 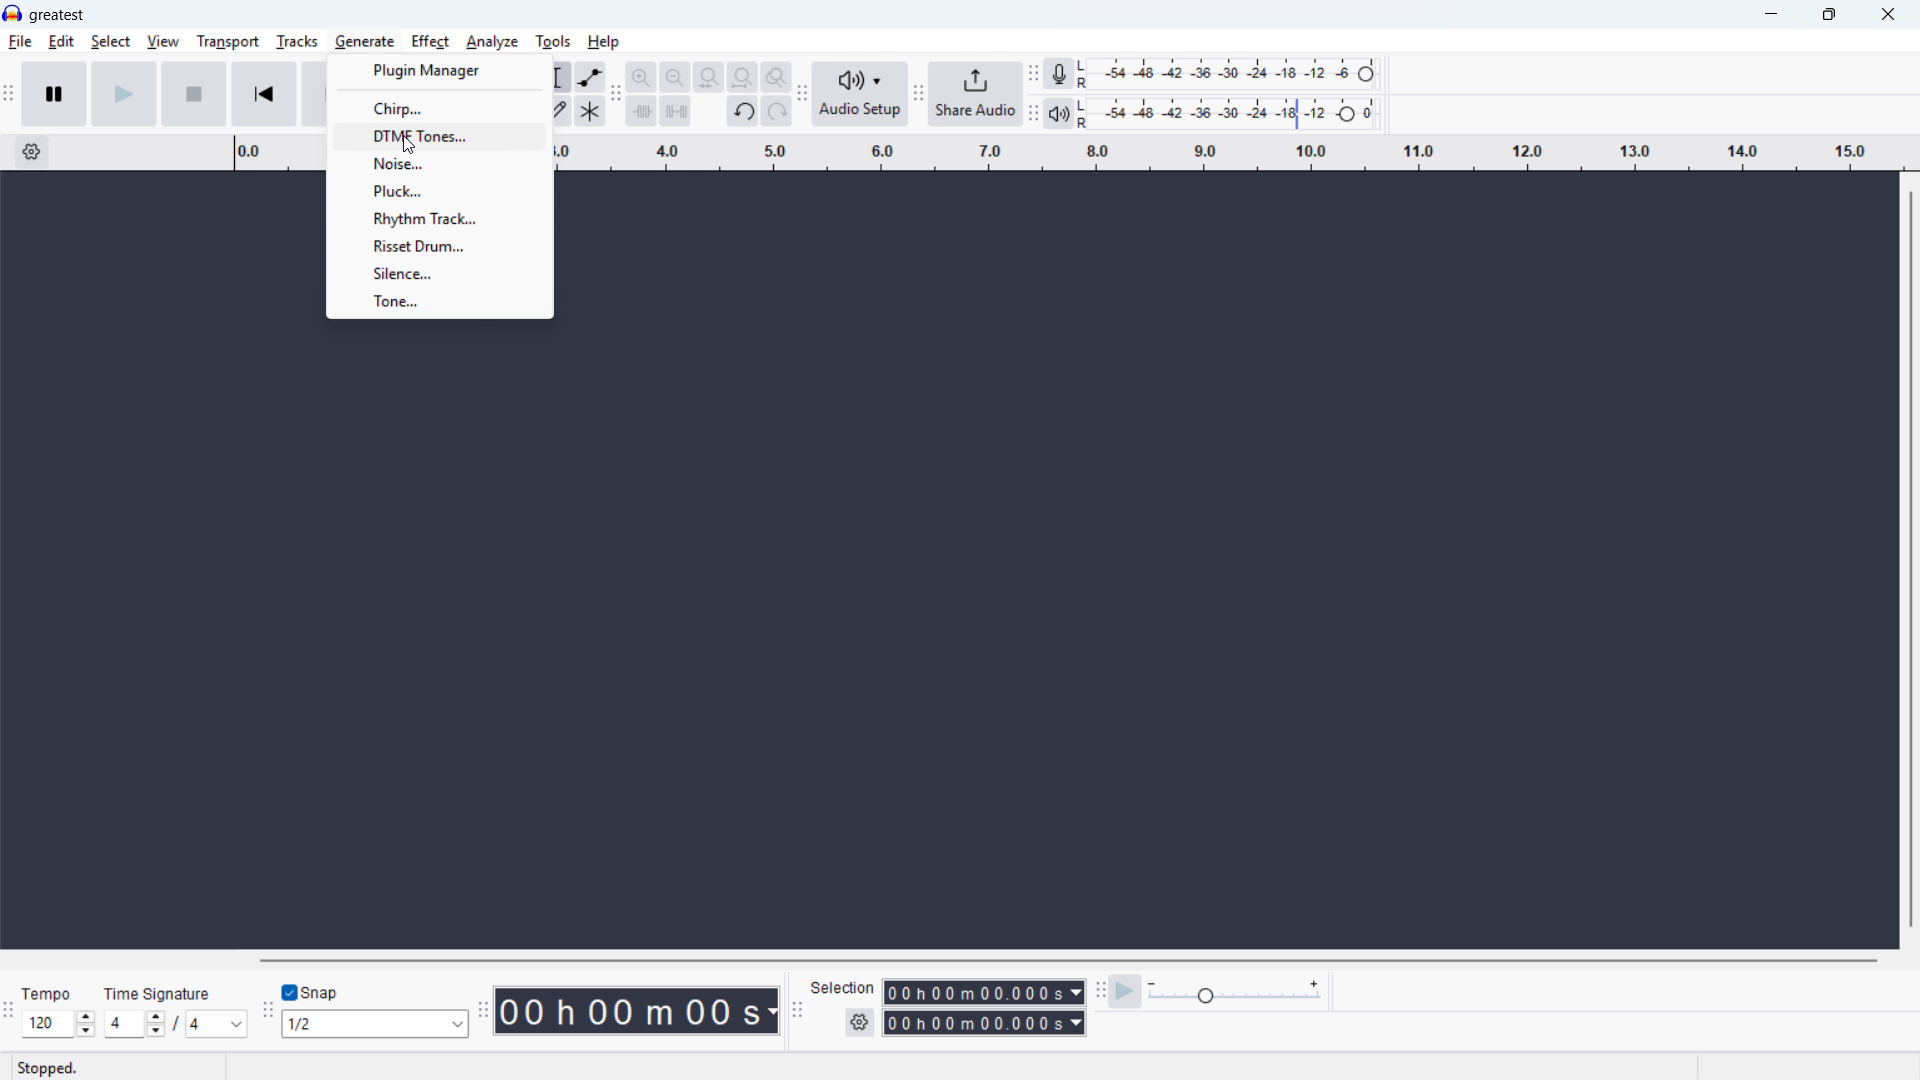 What do you see at coordinates (1033, 74) in the screenshot?
I see `recording meter toolbar` at bounding box center [1033, 74].